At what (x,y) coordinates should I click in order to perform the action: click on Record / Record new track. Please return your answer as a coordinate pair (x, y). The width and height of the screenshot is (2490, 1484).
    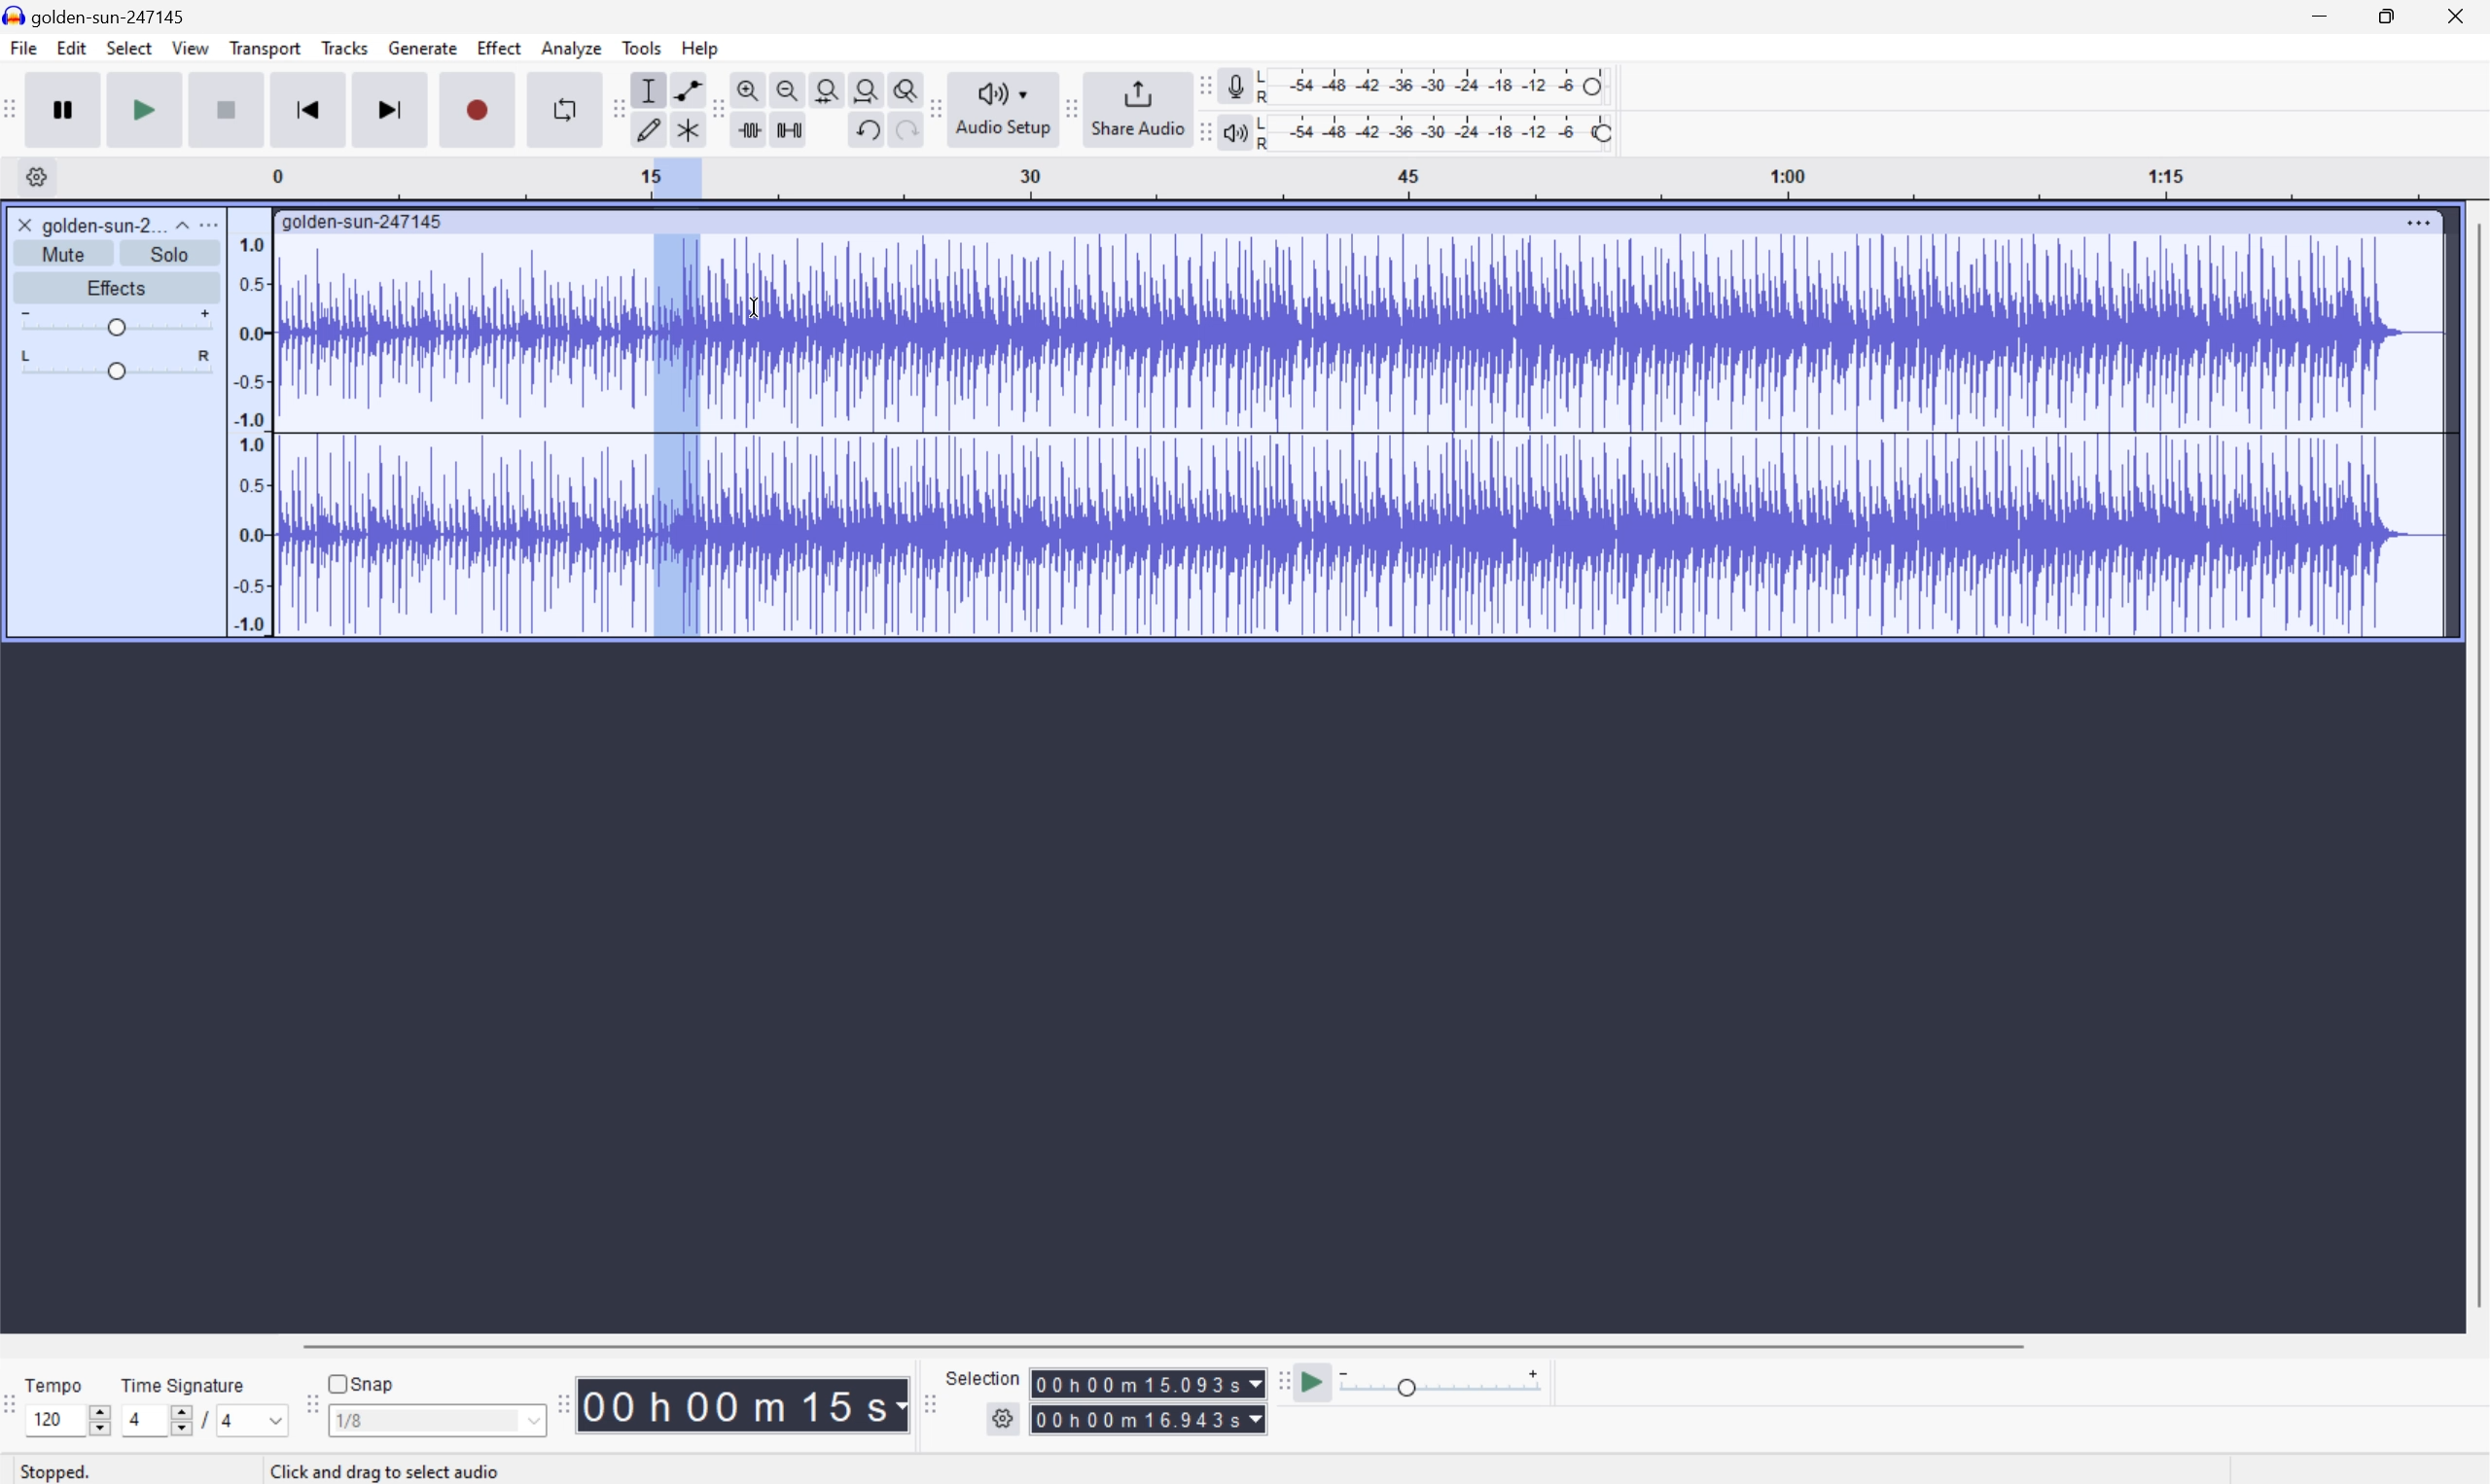
    Looking at the image, I should click on (480, 110).